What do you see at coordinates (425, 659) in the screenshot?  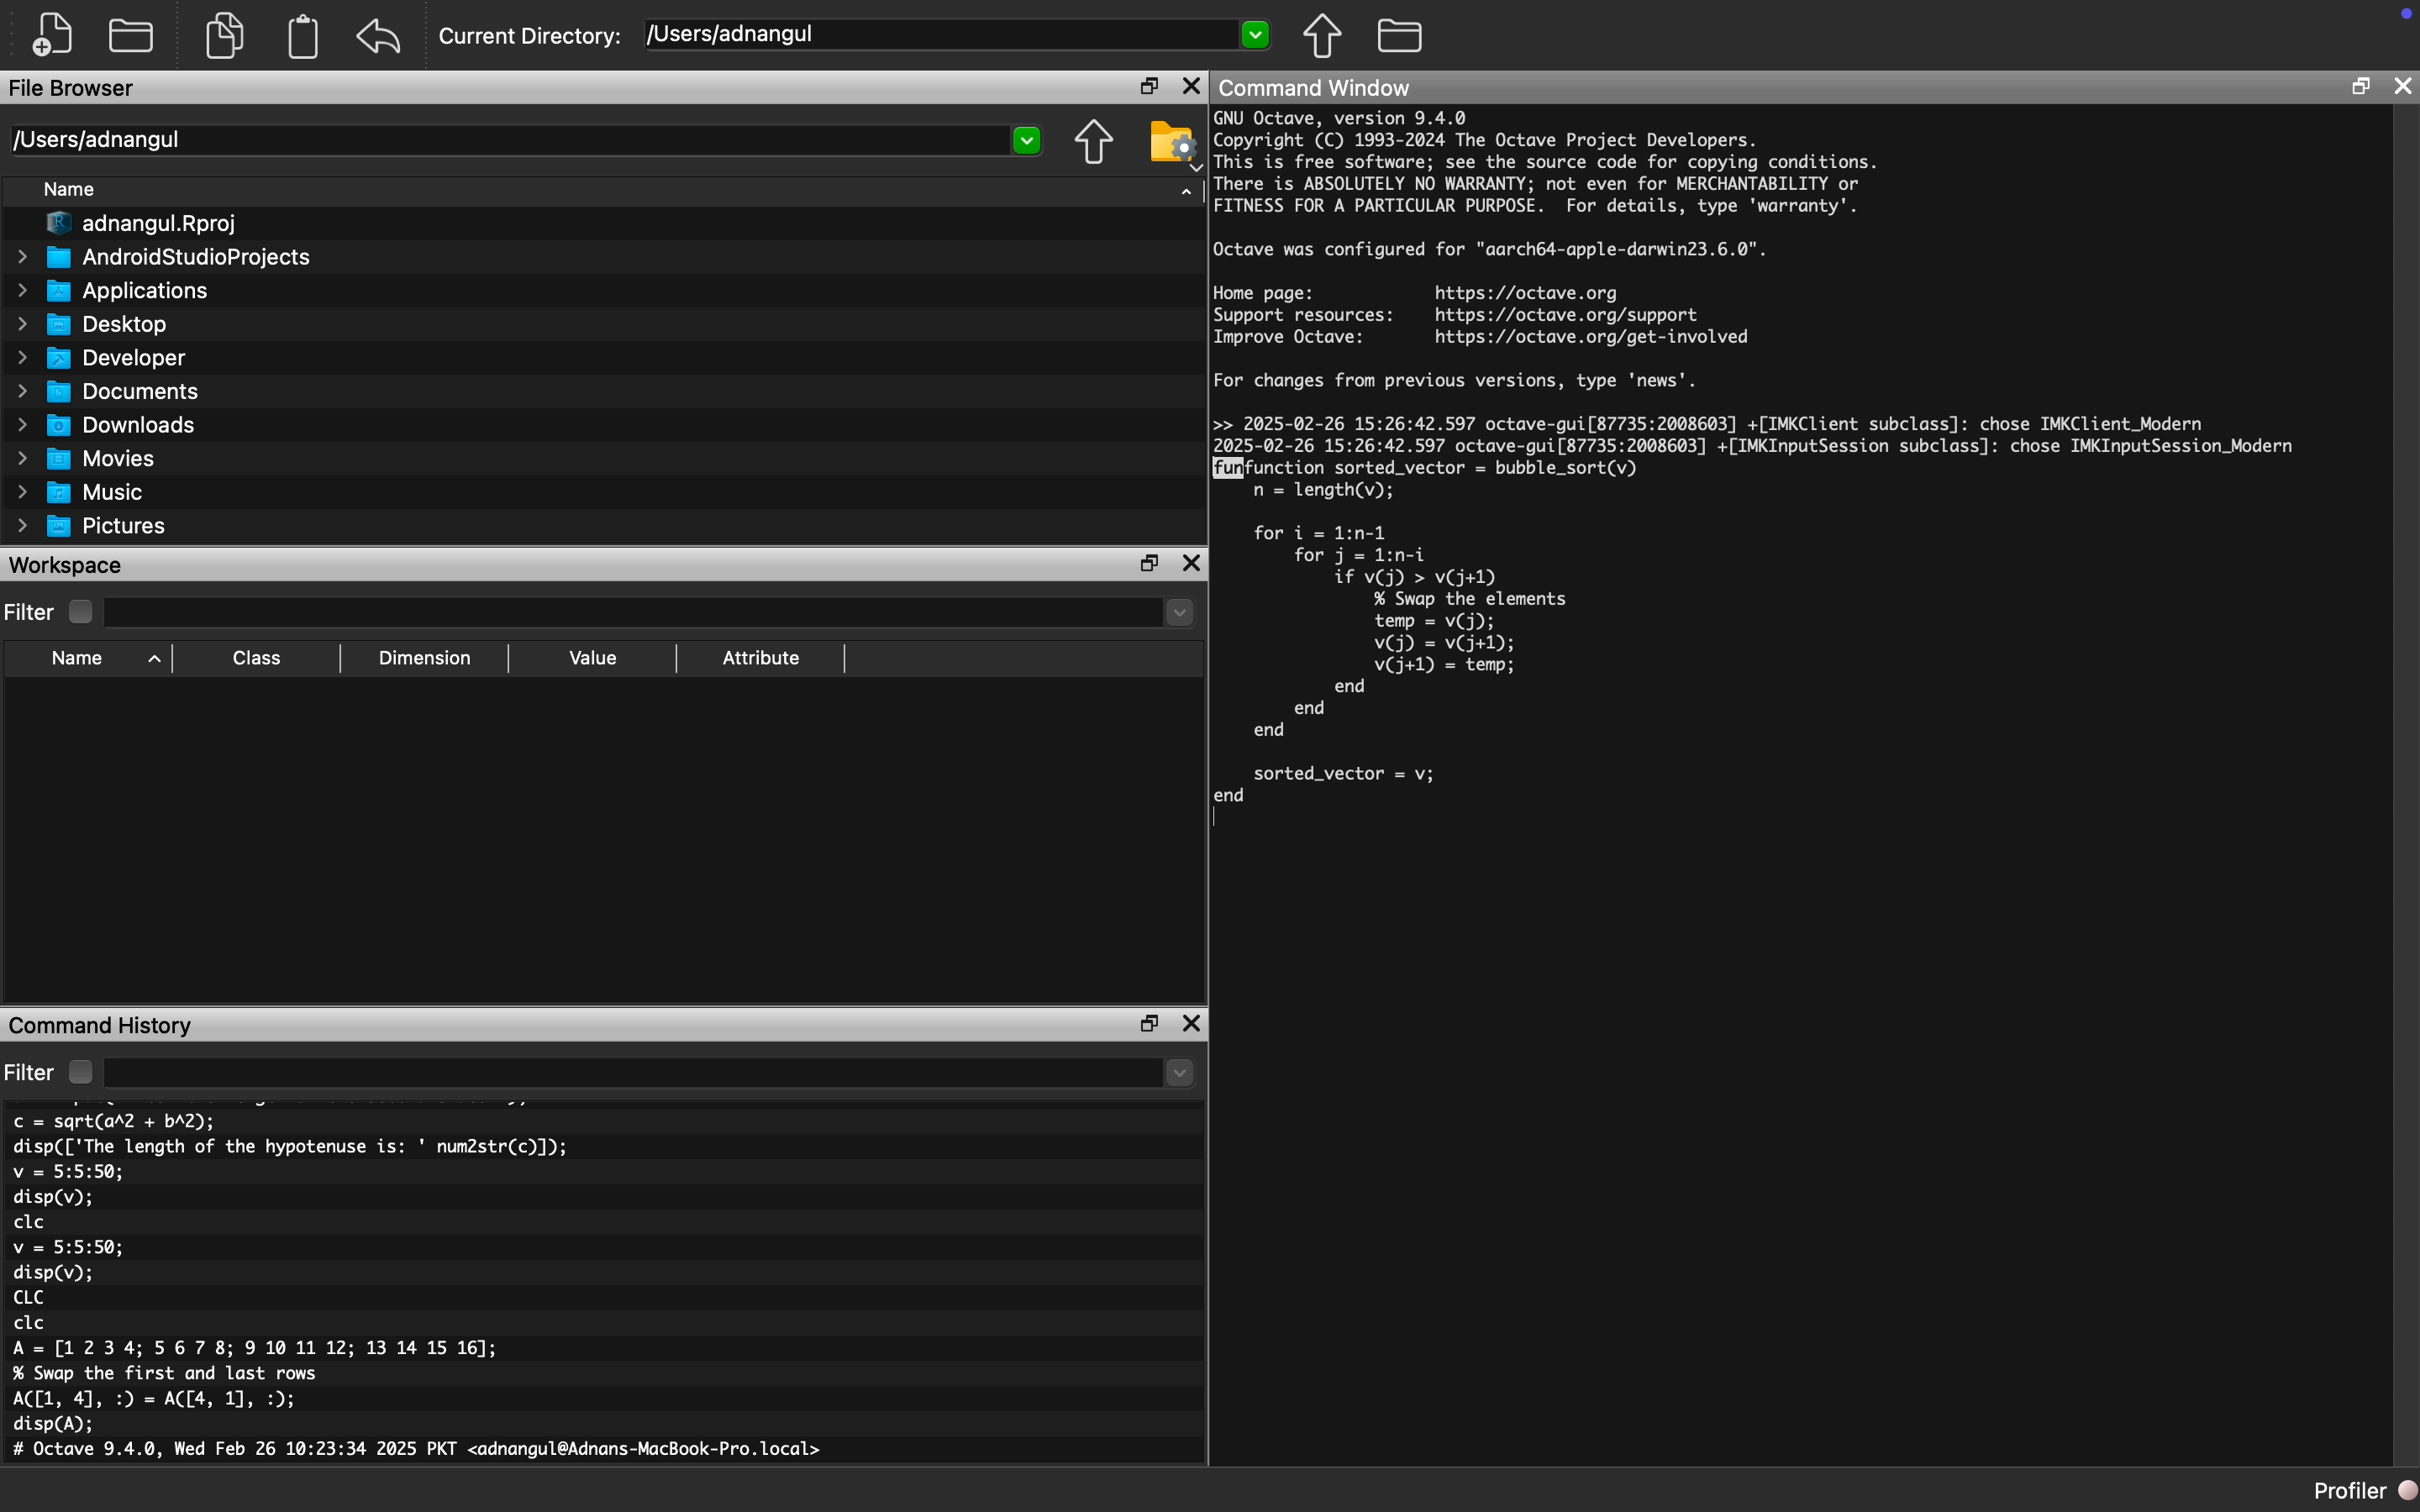 I see `Dimension` at bounding box center [425, 659].